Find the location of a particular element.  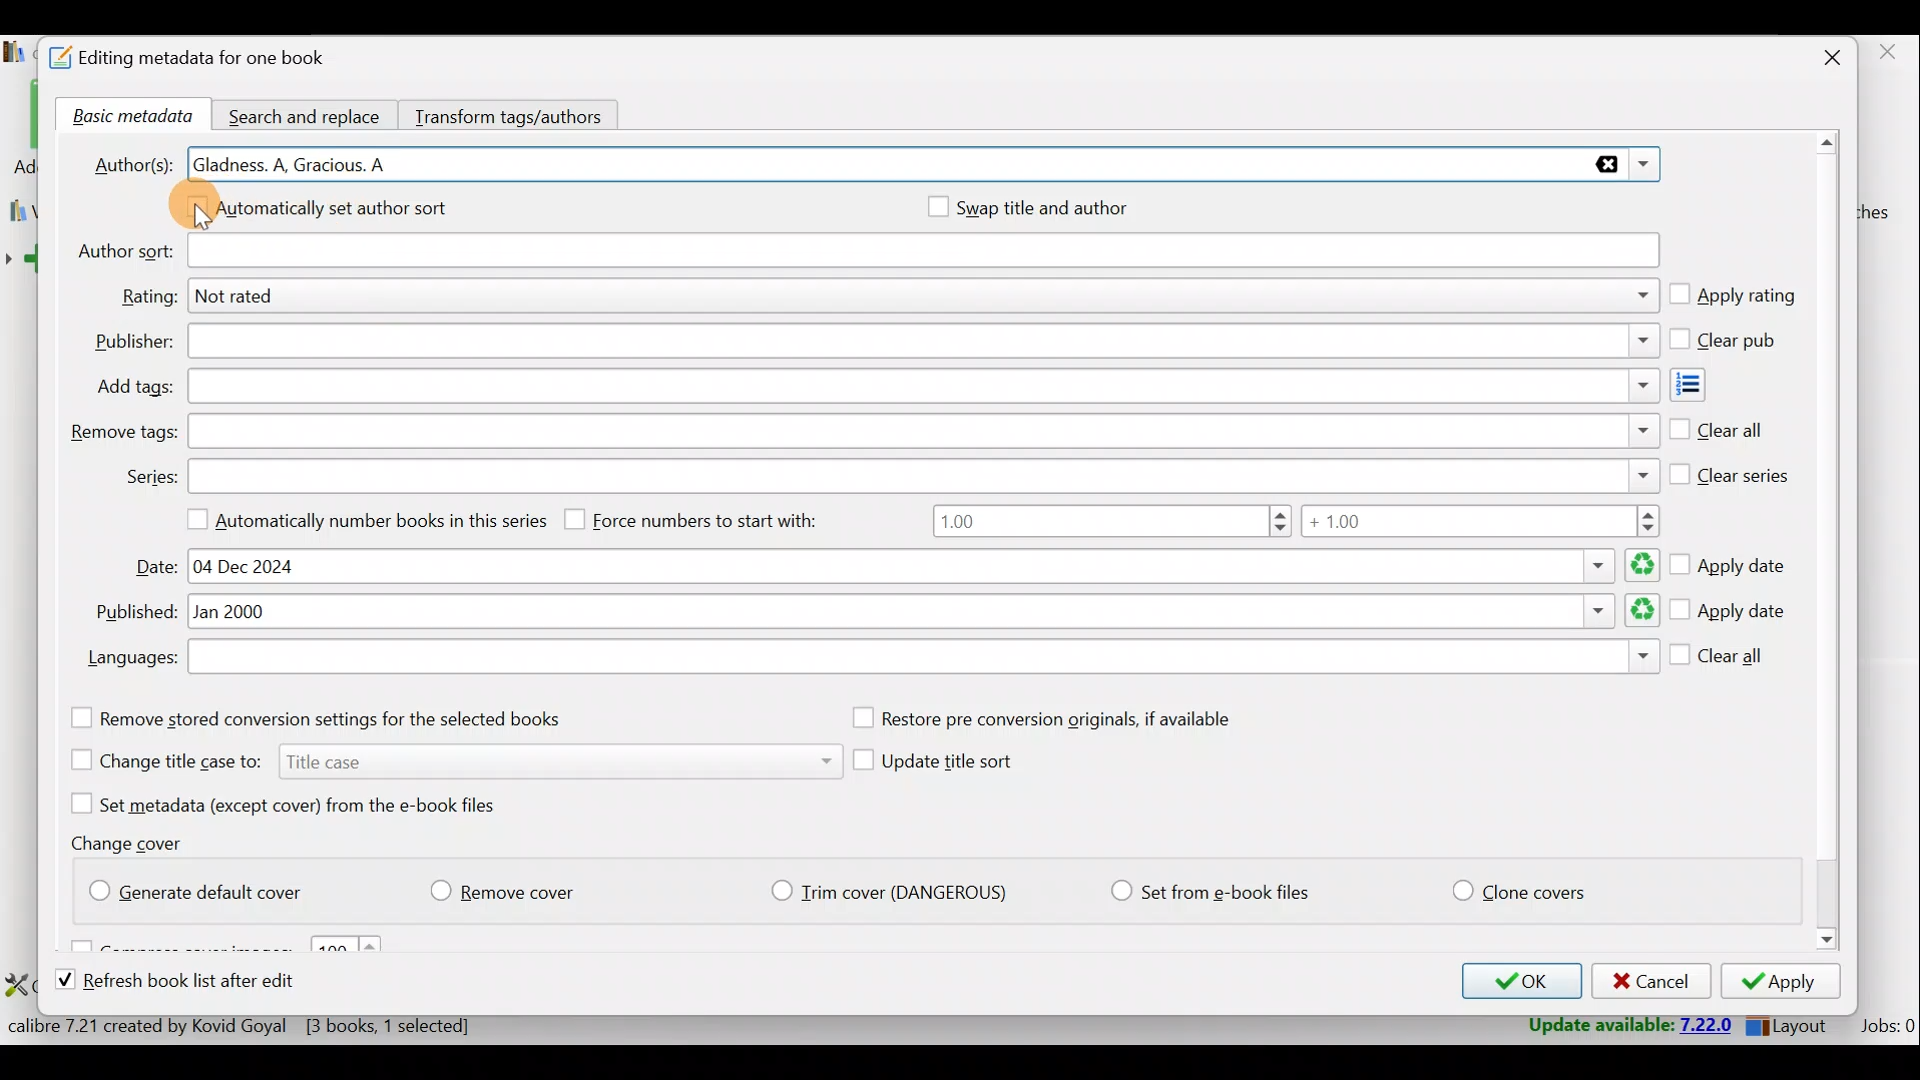

Rating is located at coordinates (927, 299).